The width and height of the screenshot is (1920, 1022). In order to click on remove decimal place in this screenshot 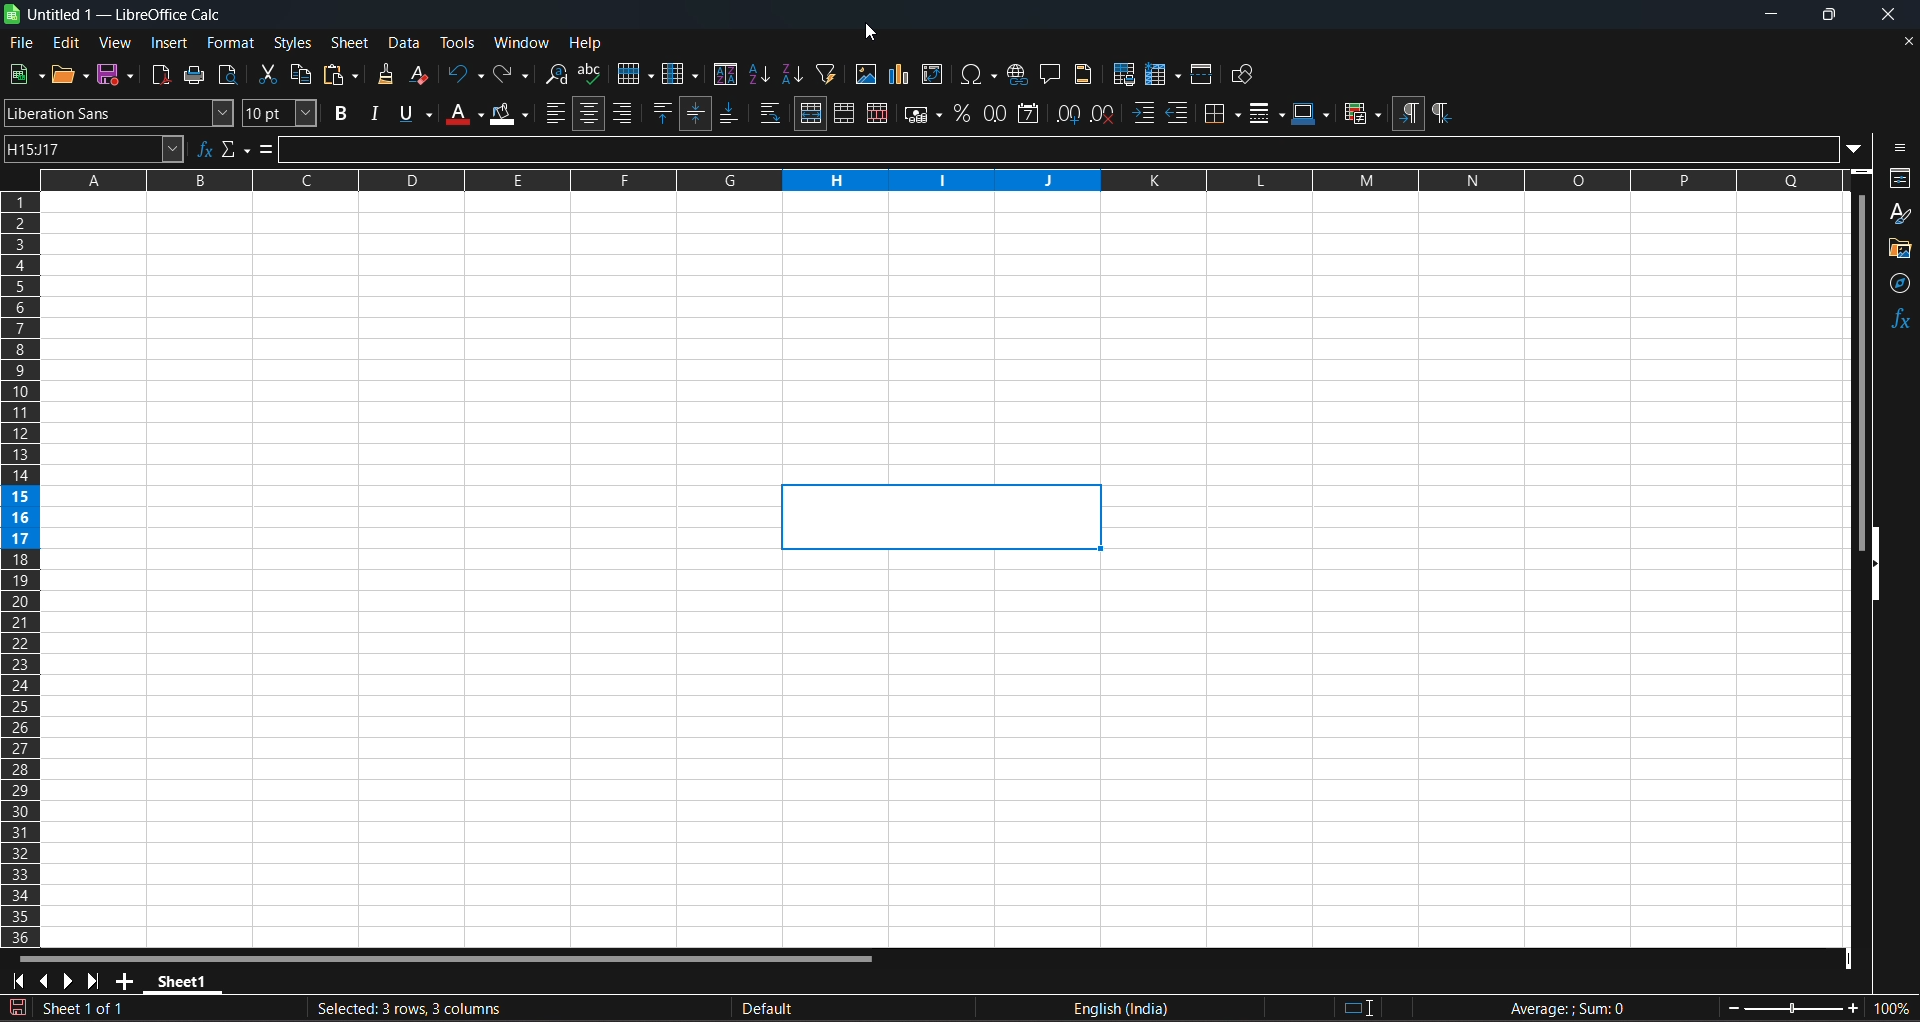, I will do `click(1107, 114)`.